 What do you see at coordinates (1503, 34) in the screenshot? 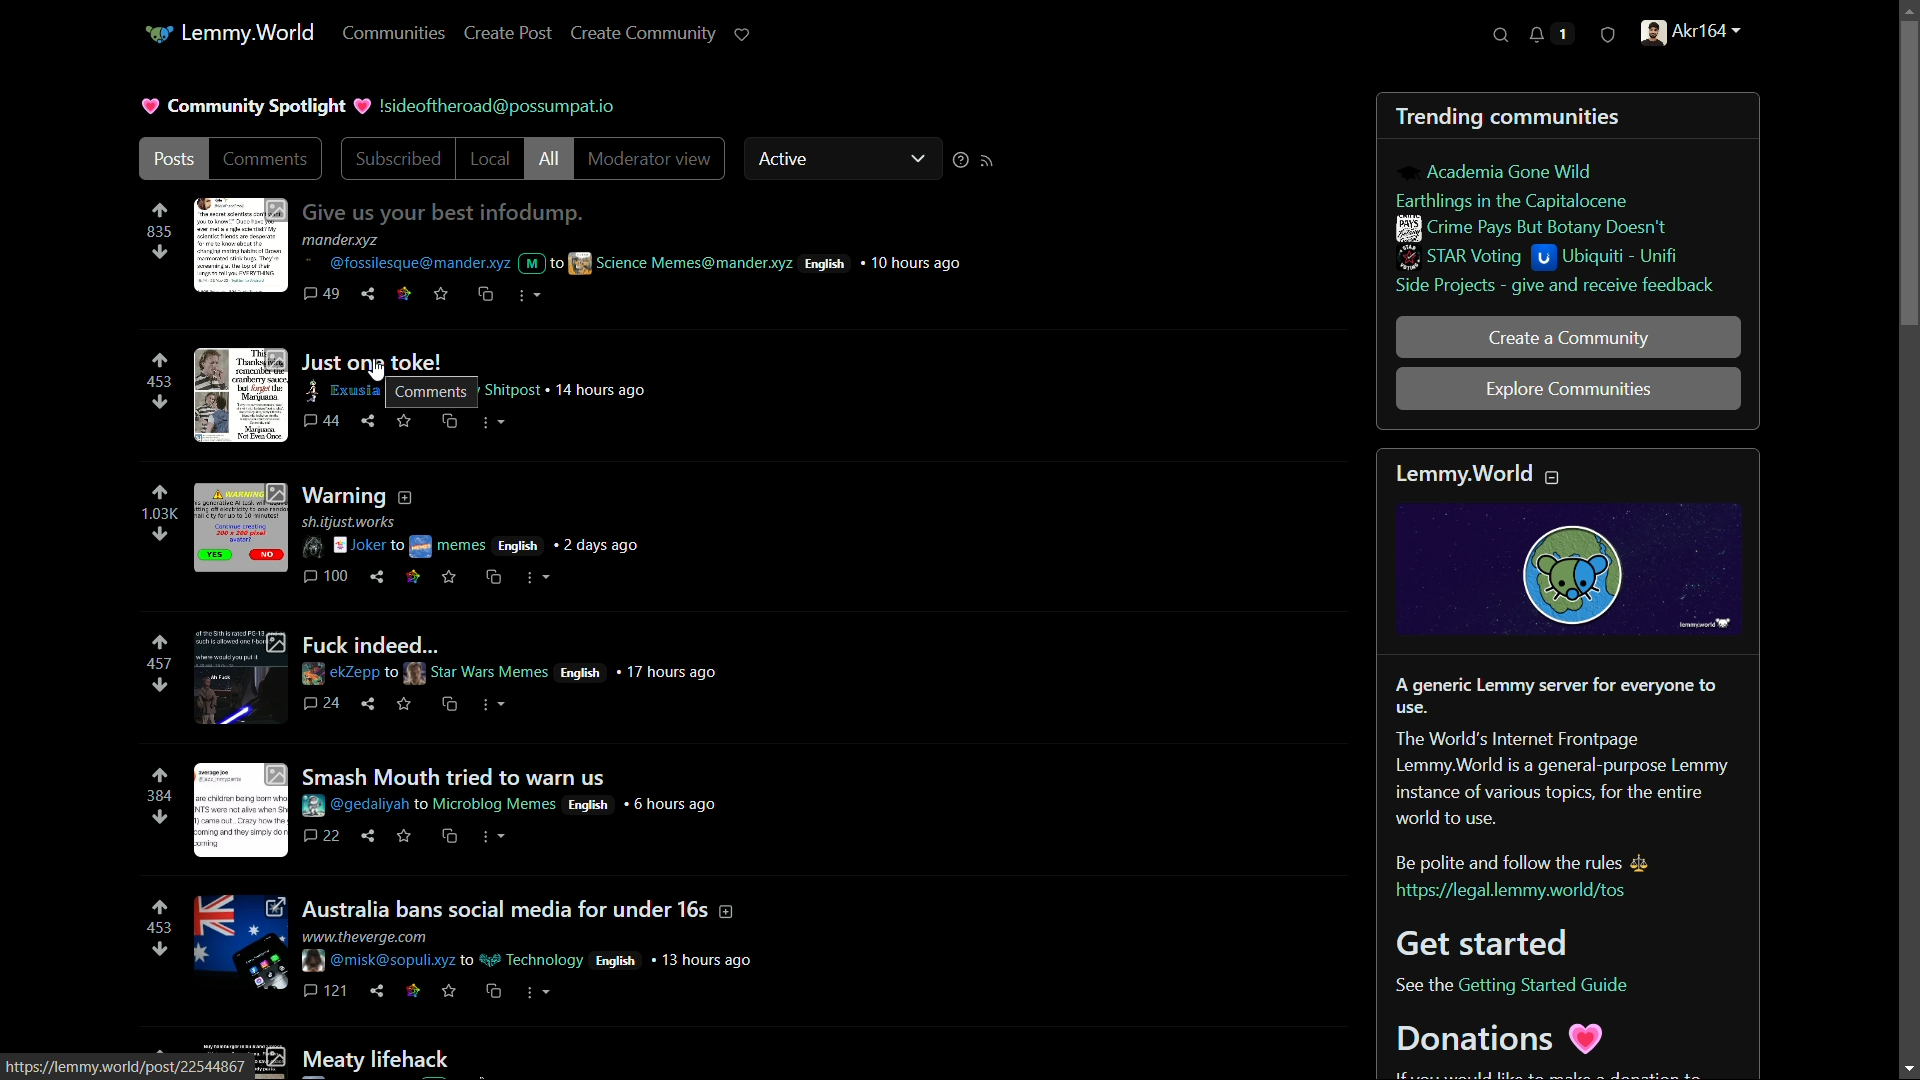
I see `search ` at bounding box center [1503, 34].